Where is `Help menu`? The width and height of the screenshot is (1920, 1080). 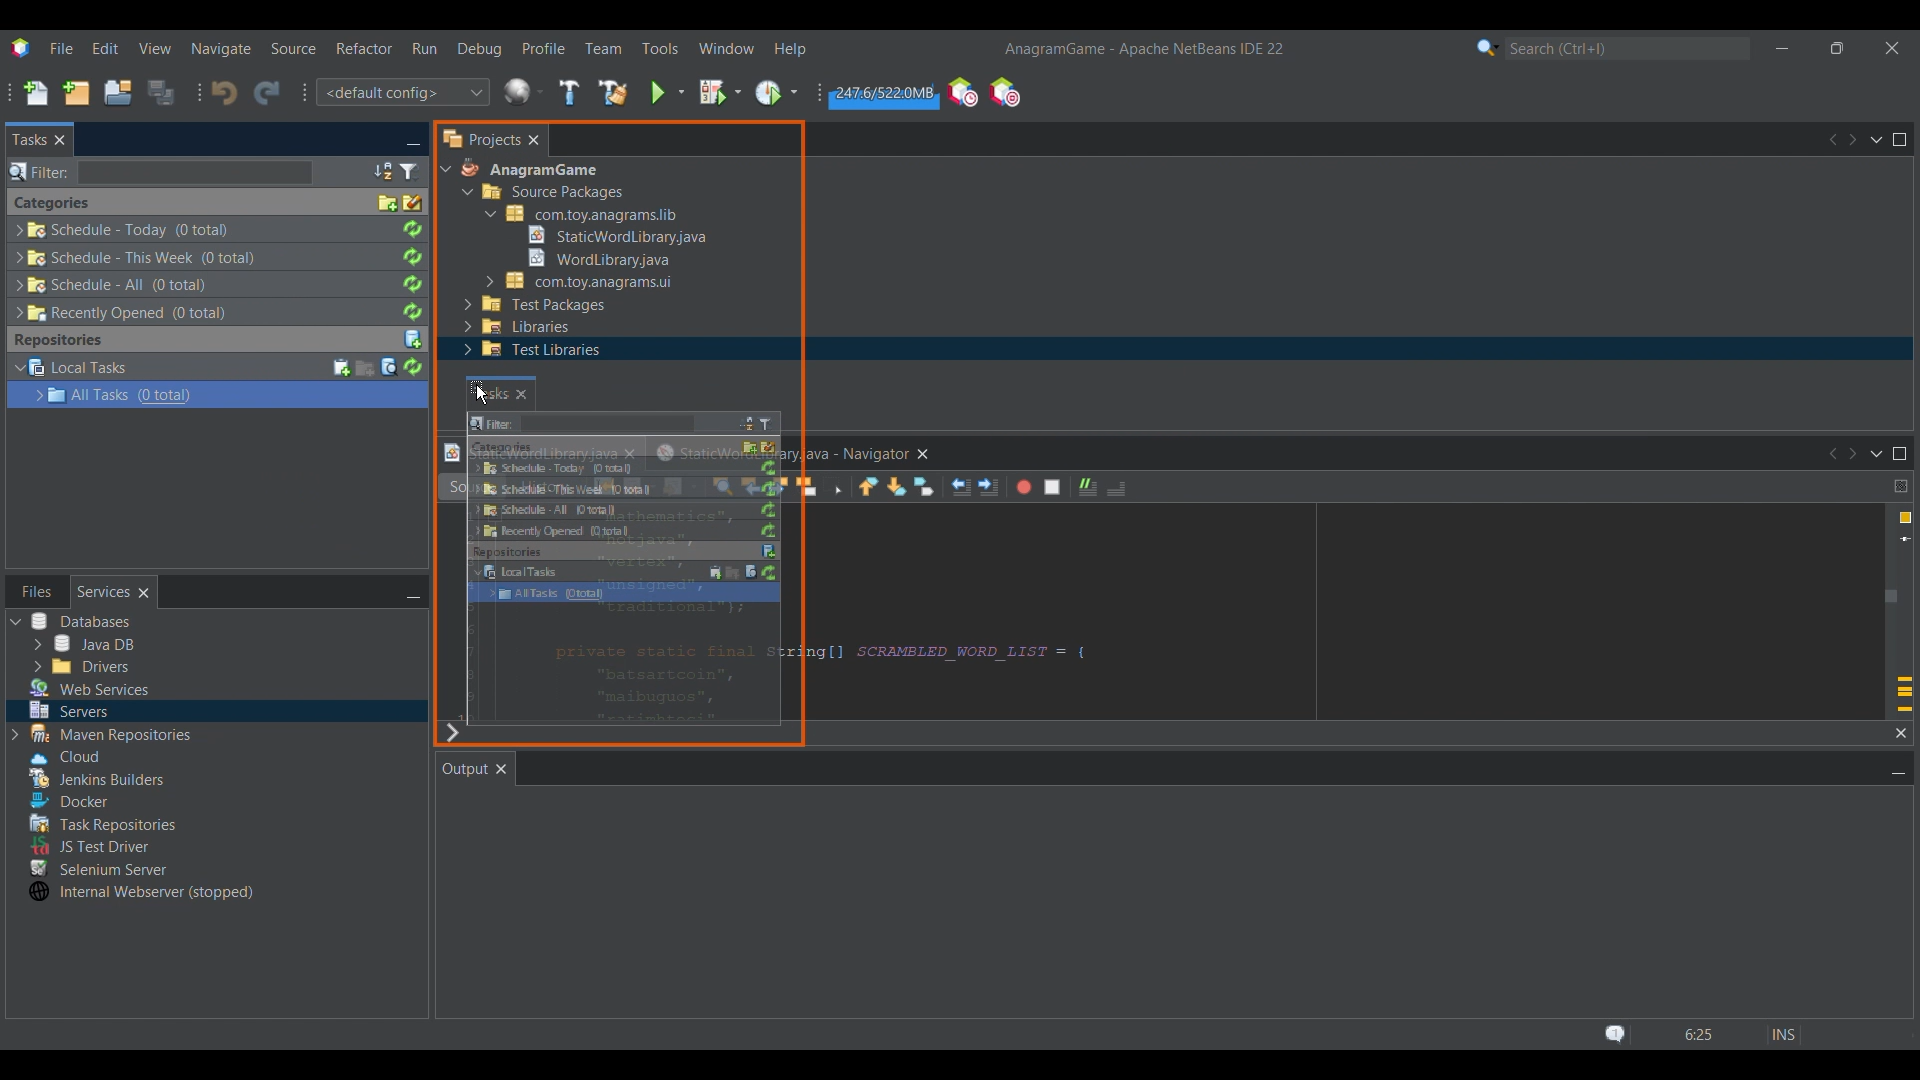 Help menu is located at coordinates (790, 49).